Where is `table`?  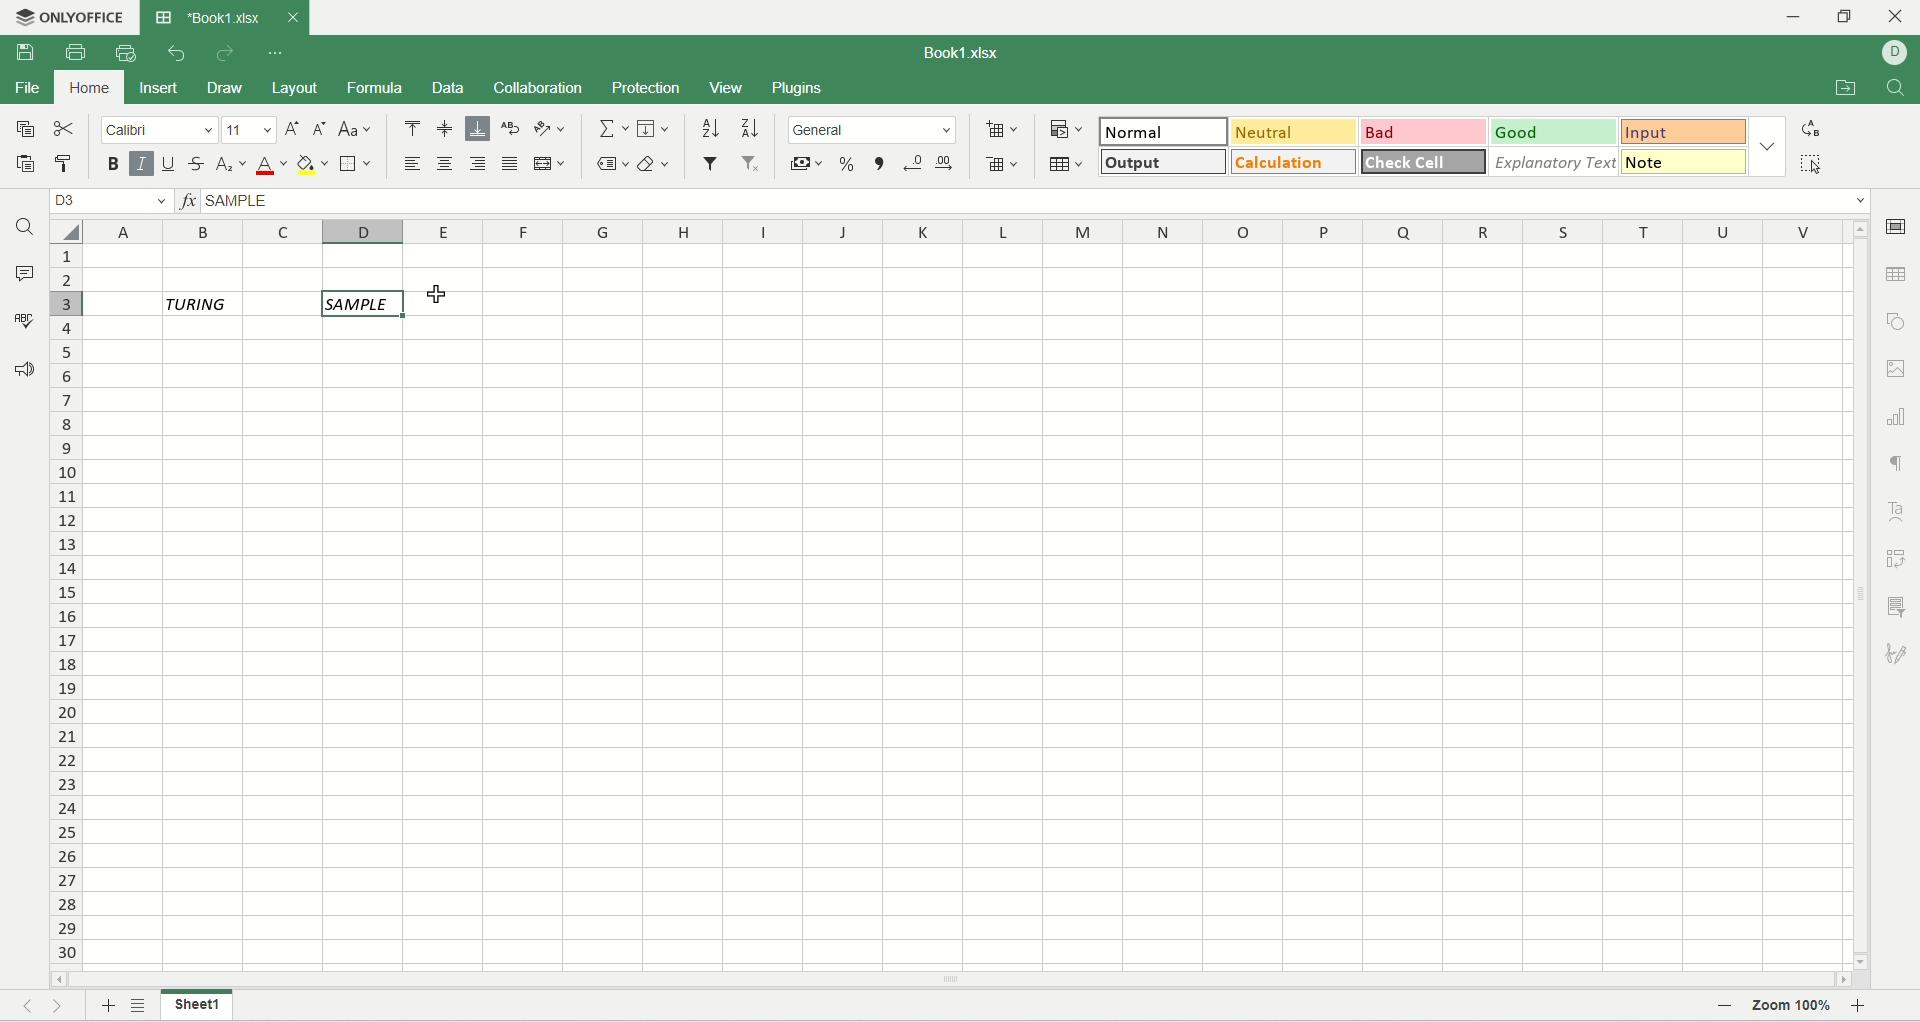 table is located at coordinates (1068, 163).